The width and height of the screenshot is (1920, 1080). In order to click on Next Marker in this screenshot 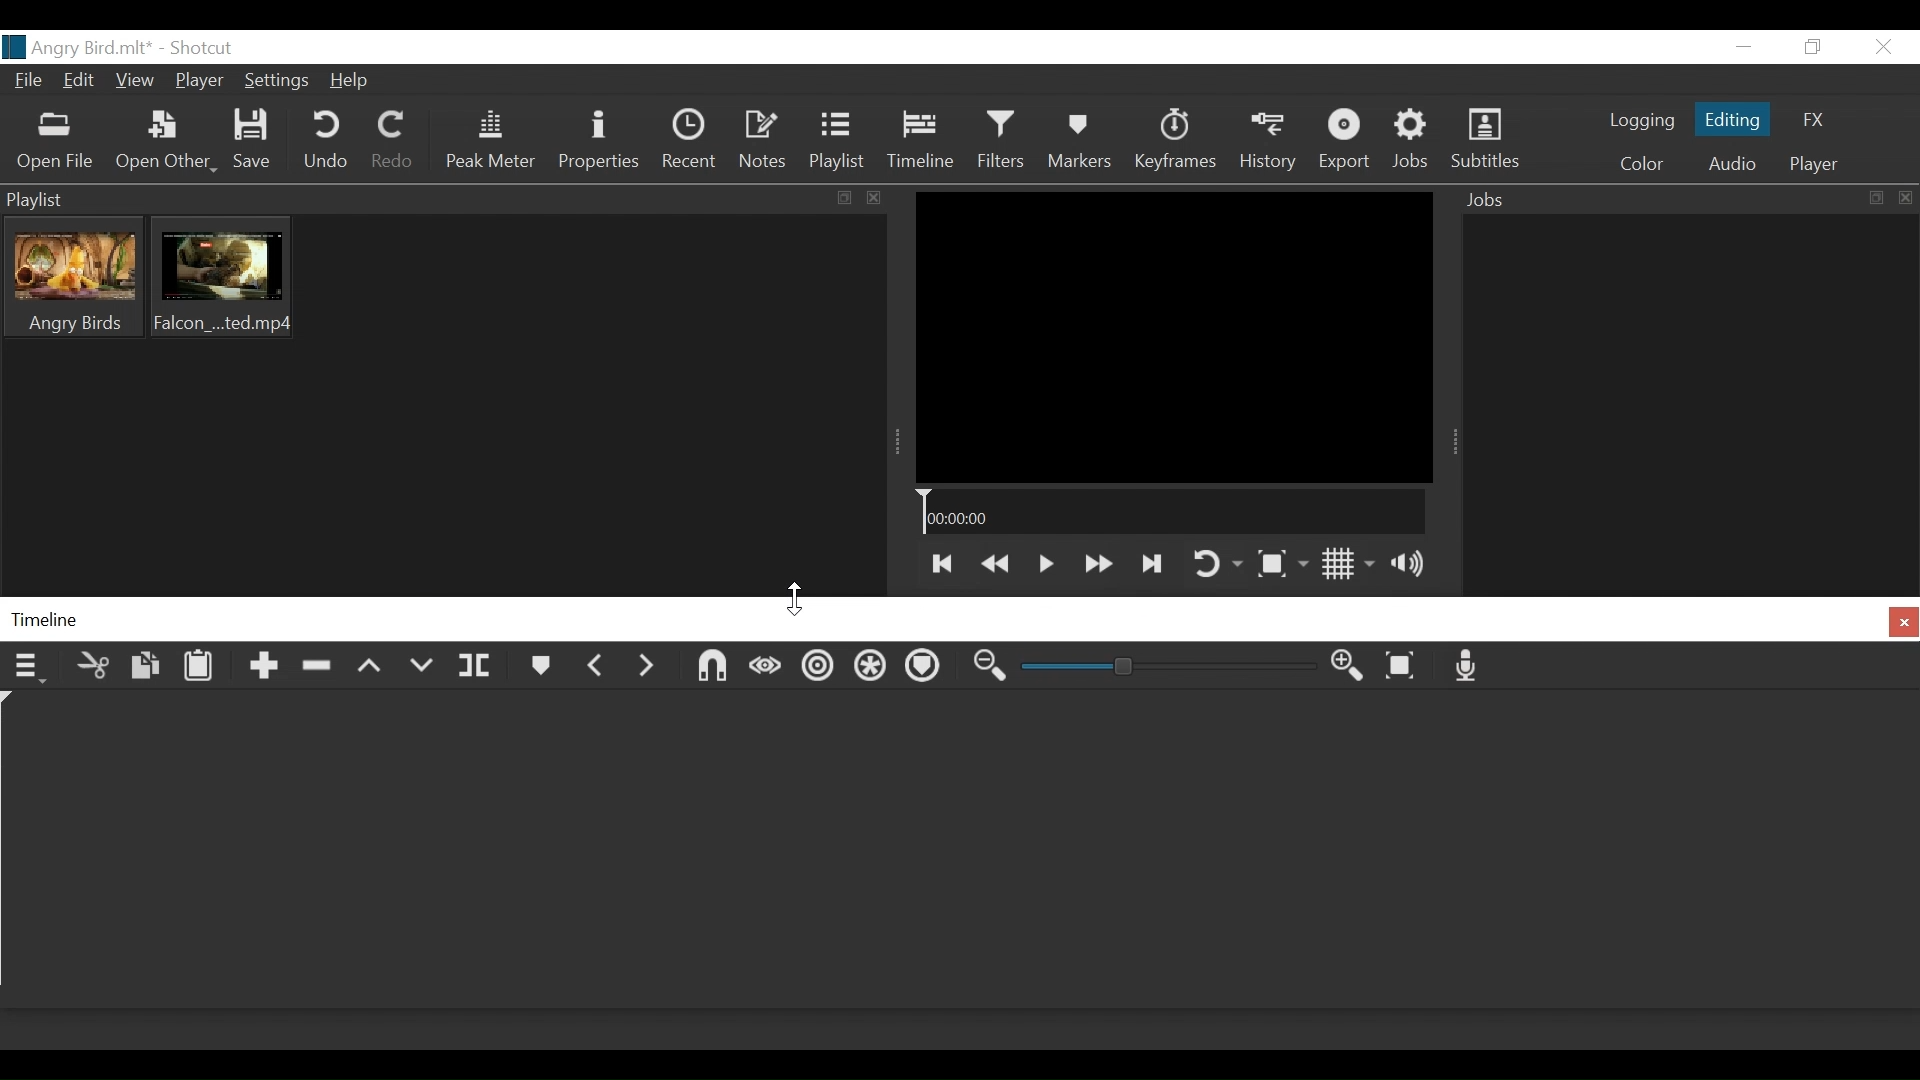, I will do `click(646, 671)`.